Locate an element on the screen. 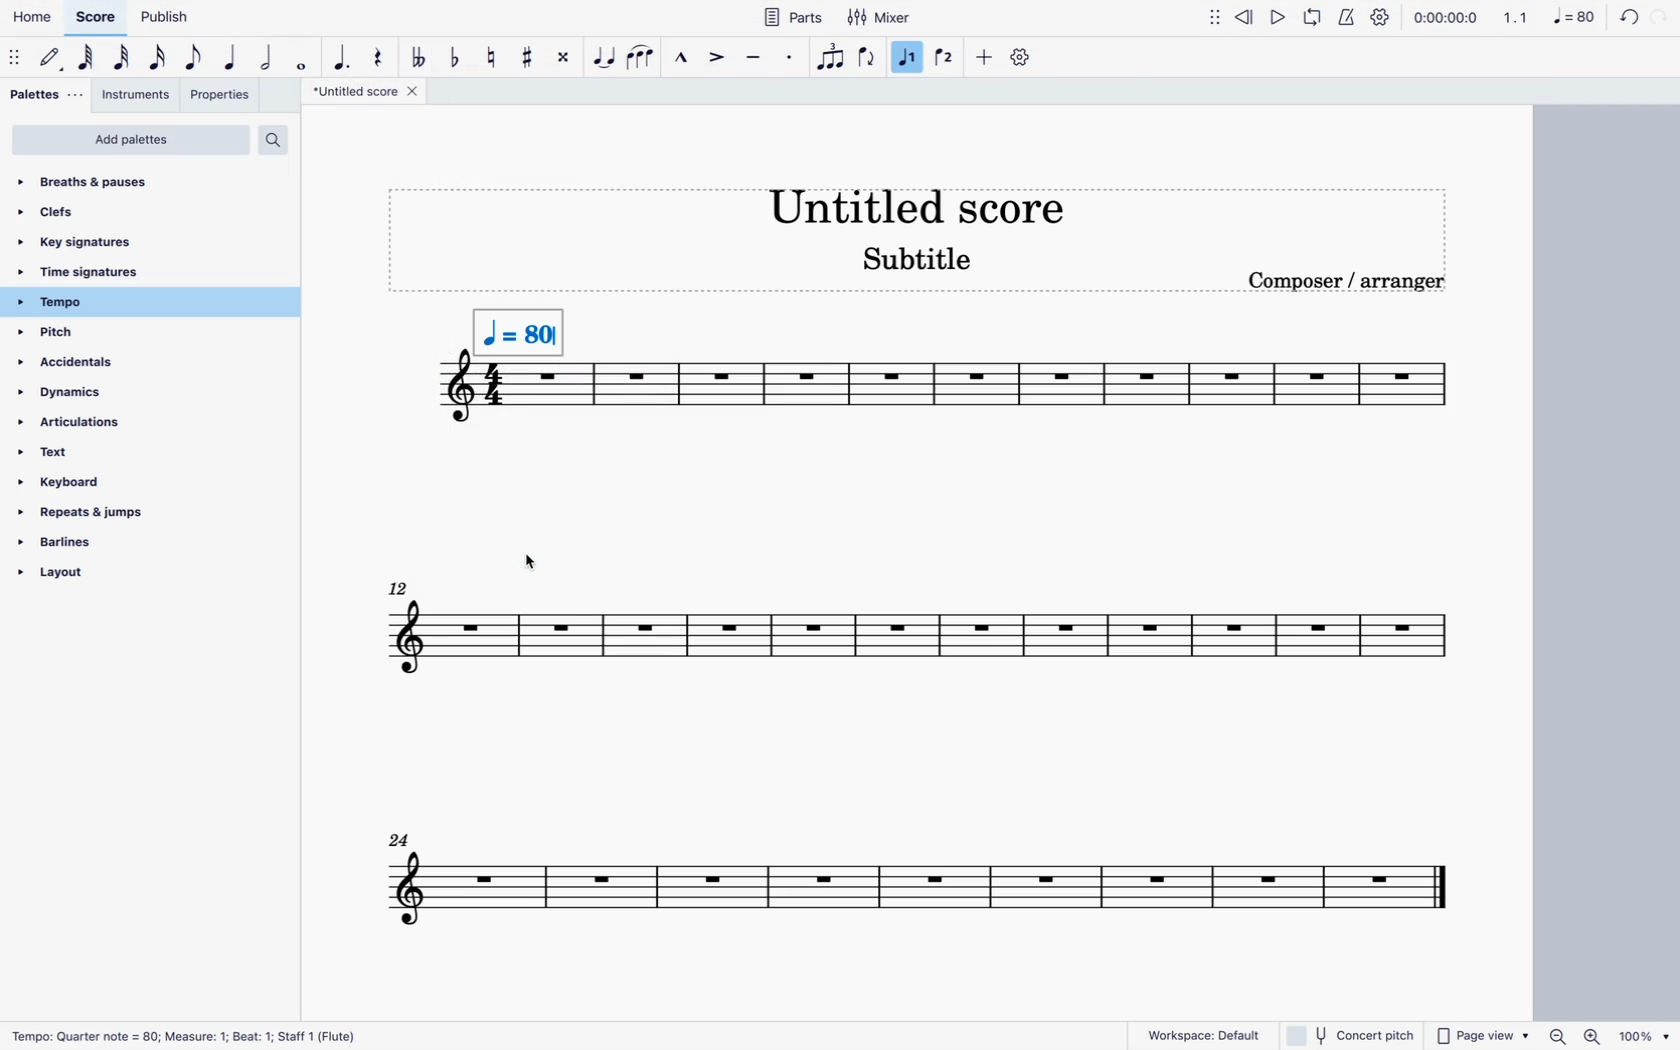 The height and width of the screenshot is (1050, 1680). full note is located at coordinates (302, 58).